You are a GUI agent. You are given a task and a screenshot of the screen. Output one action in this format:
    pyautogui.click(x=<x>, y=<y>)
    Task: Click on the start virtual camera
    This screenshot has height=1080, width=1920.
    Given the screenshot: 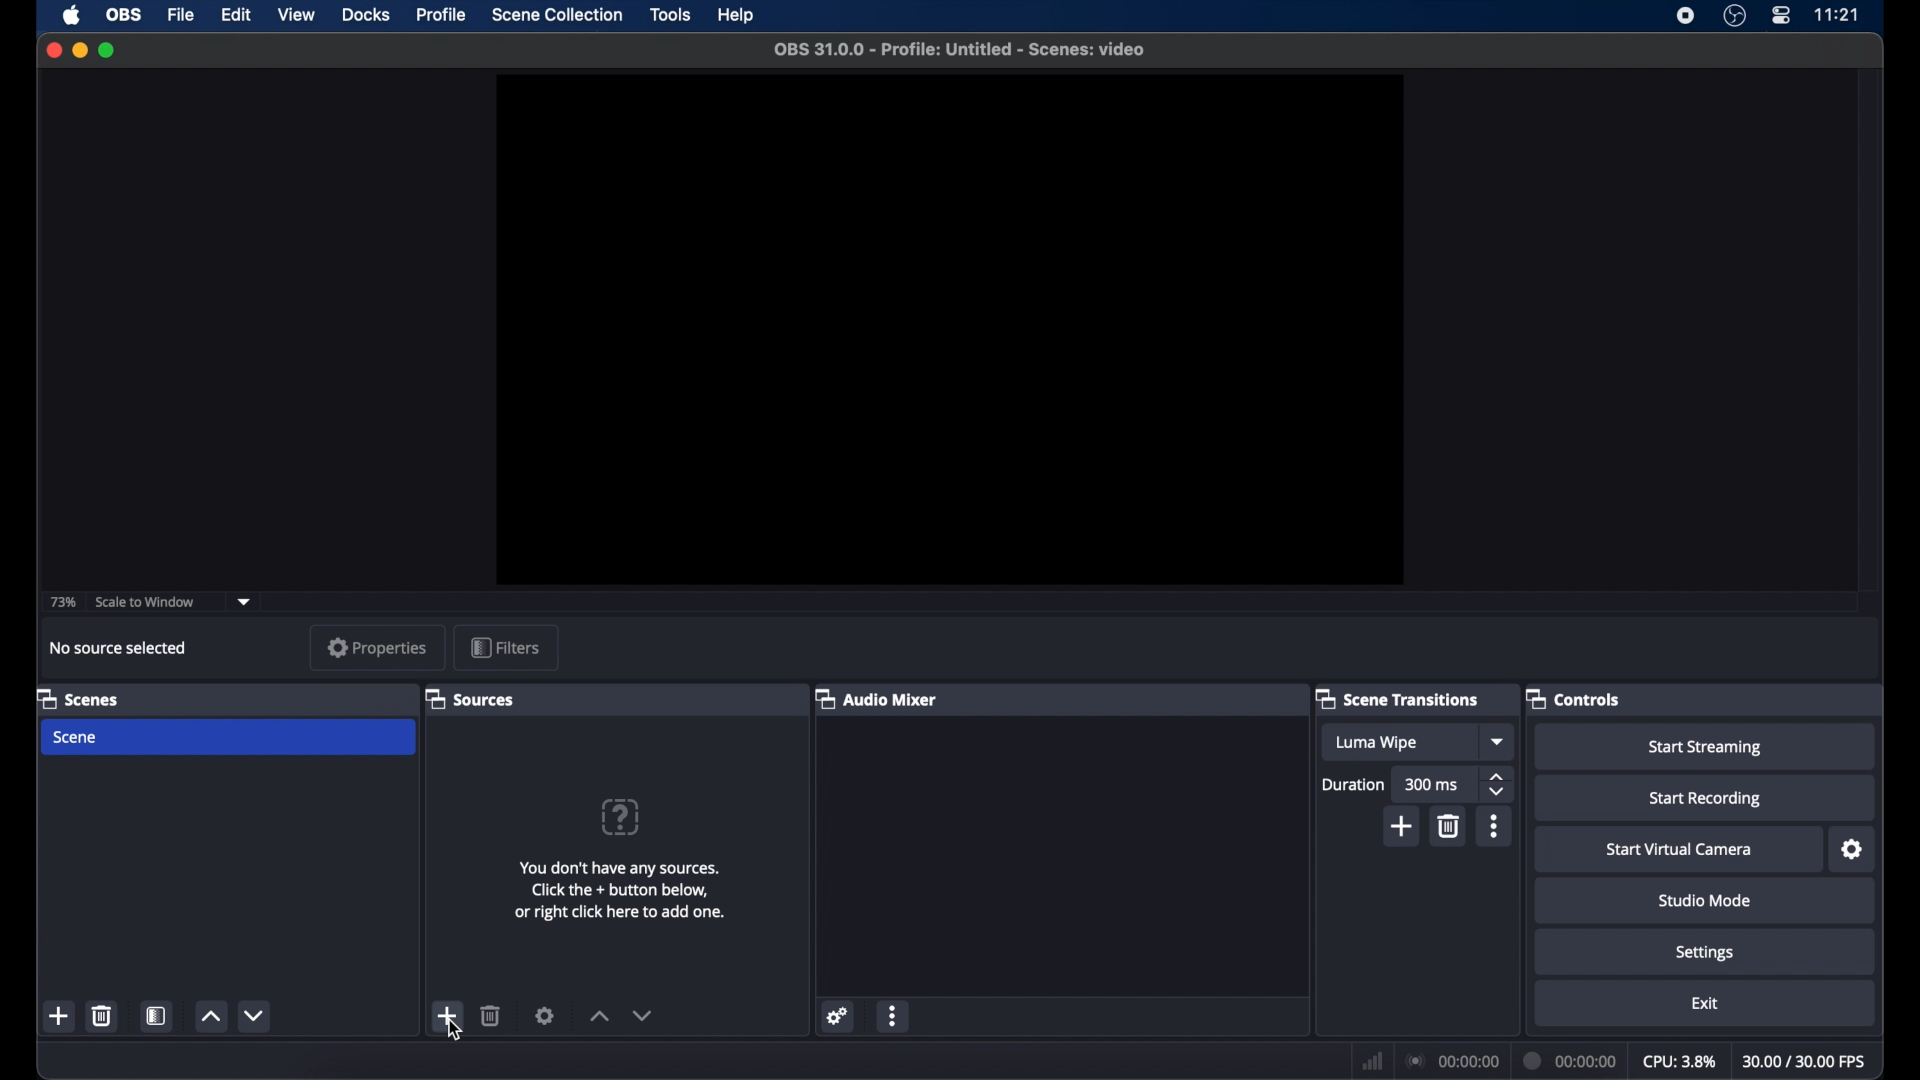 What is the action you would take?
    pyautogui.click(x=1681, y=850)
    